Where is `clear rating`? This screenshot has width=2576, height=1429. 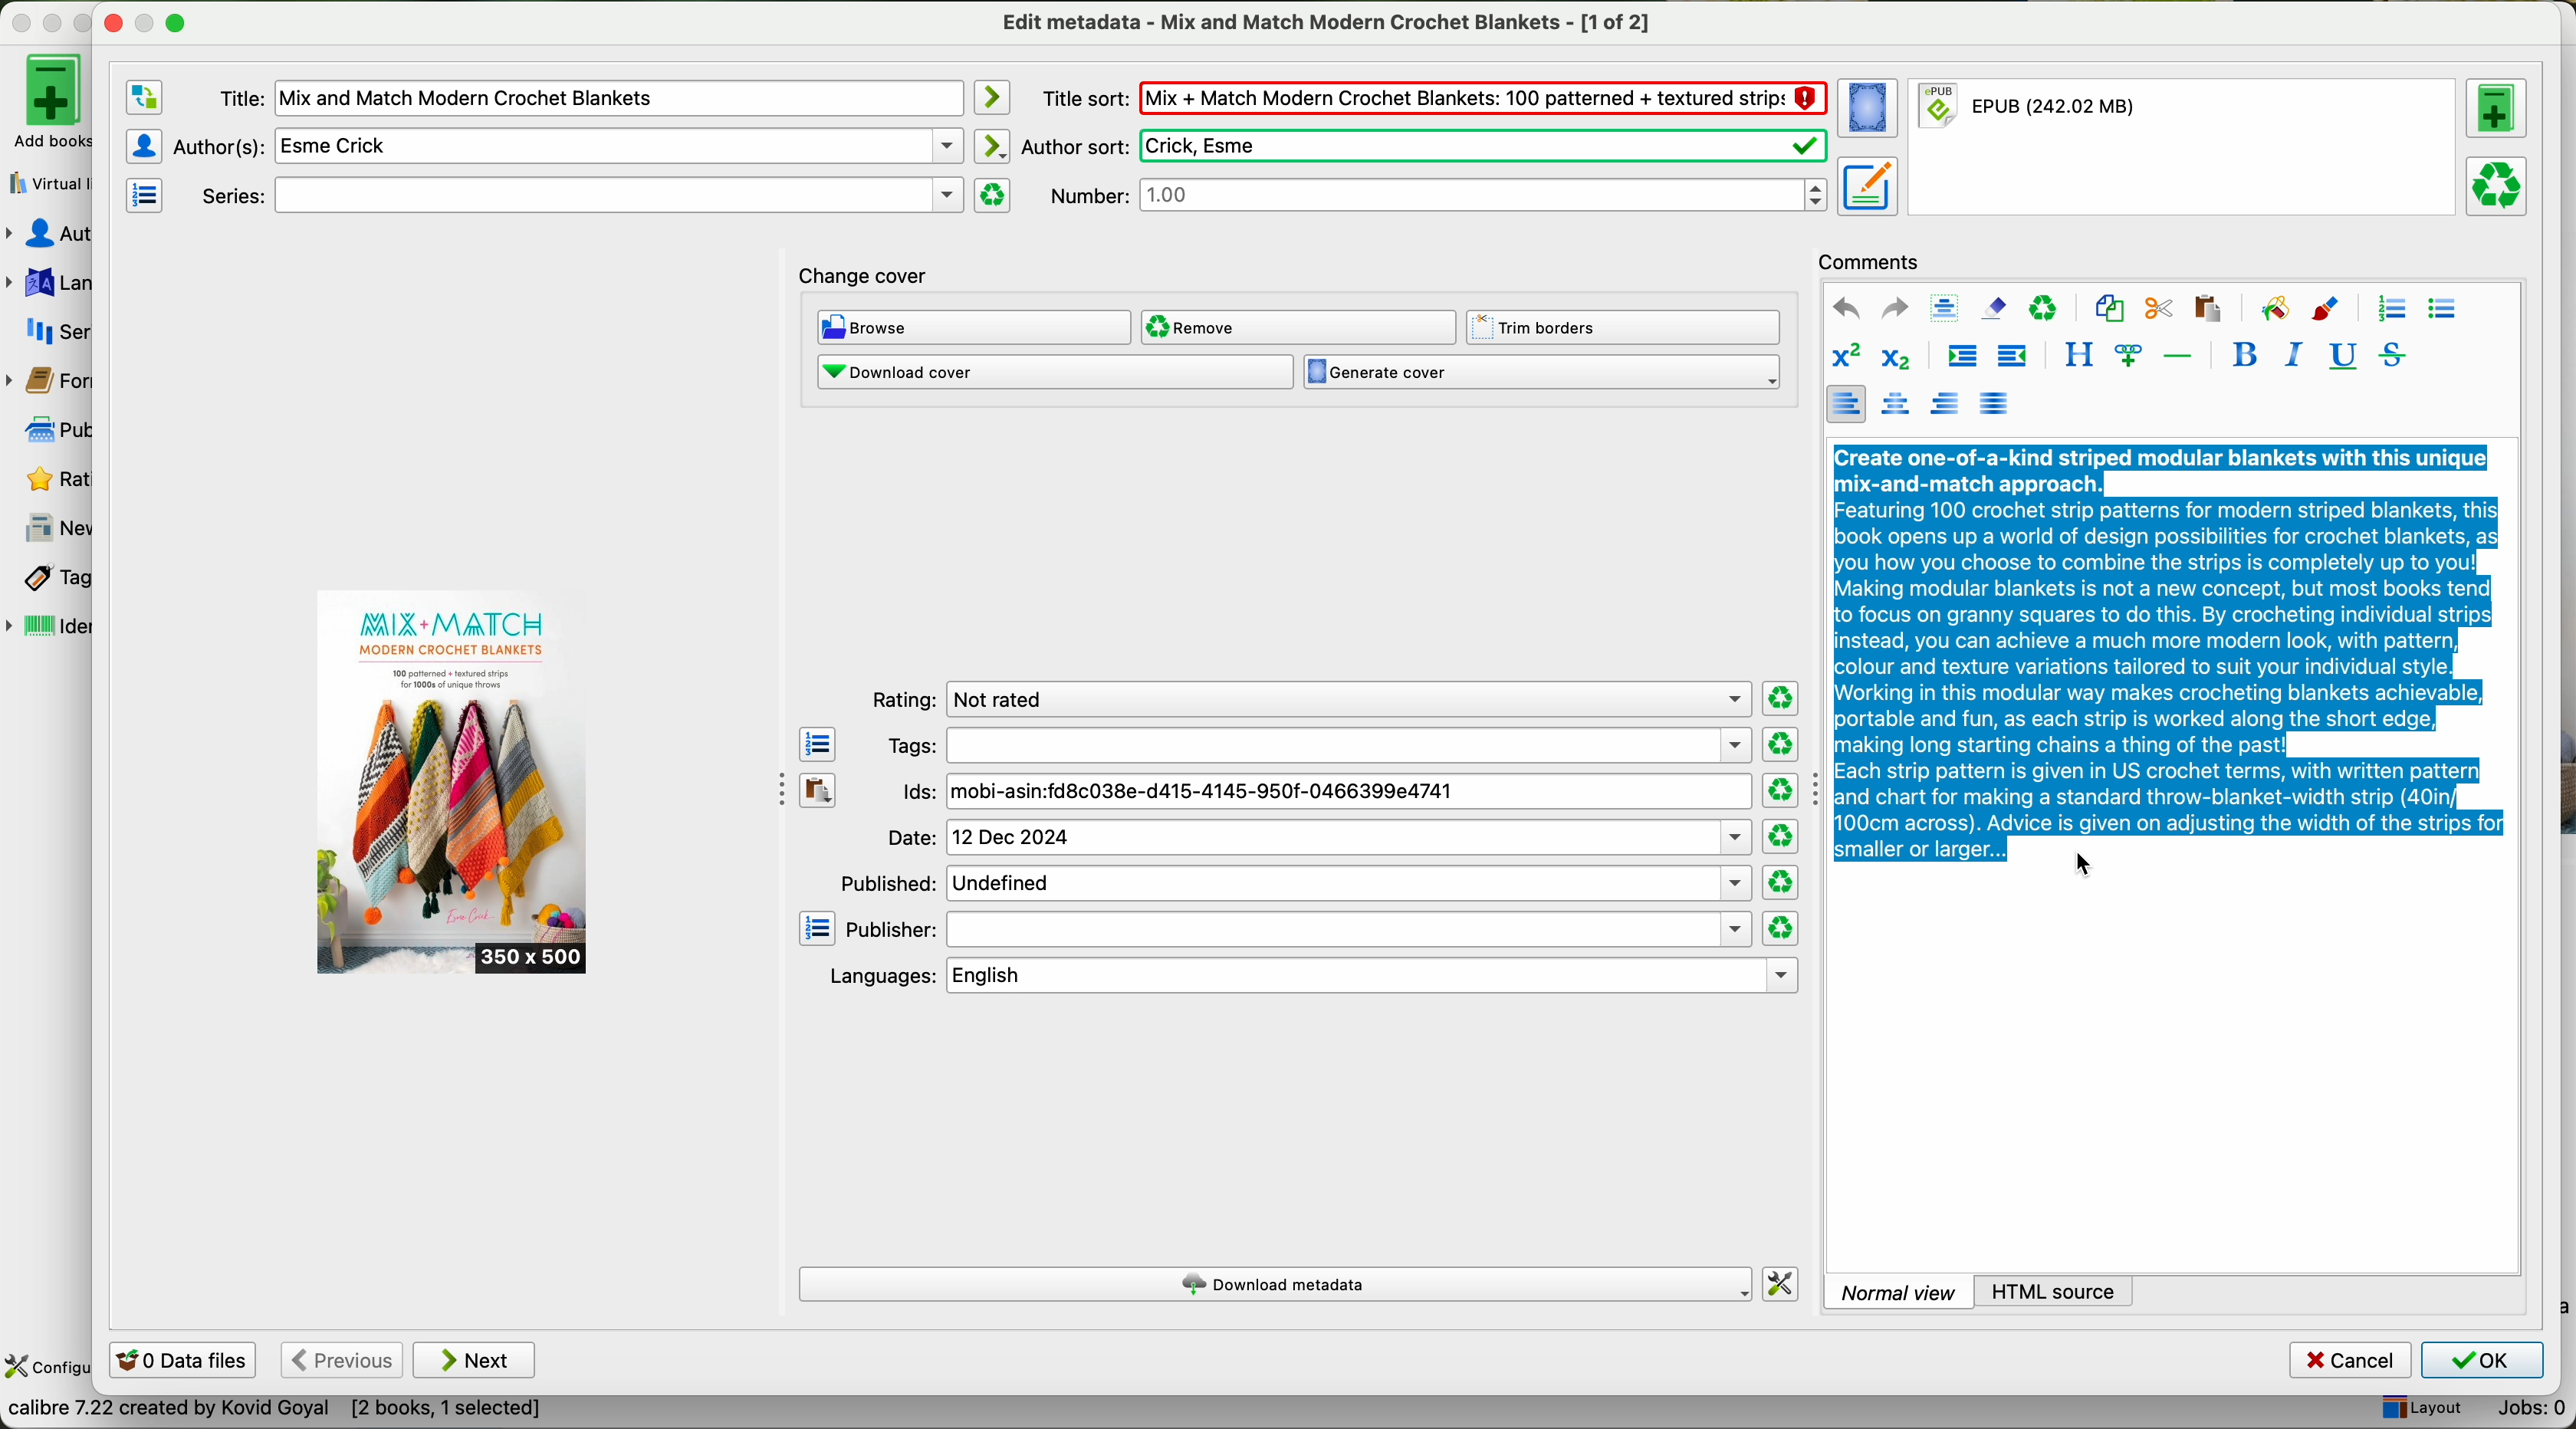
clear rating is located at coordinates (1782, 699).